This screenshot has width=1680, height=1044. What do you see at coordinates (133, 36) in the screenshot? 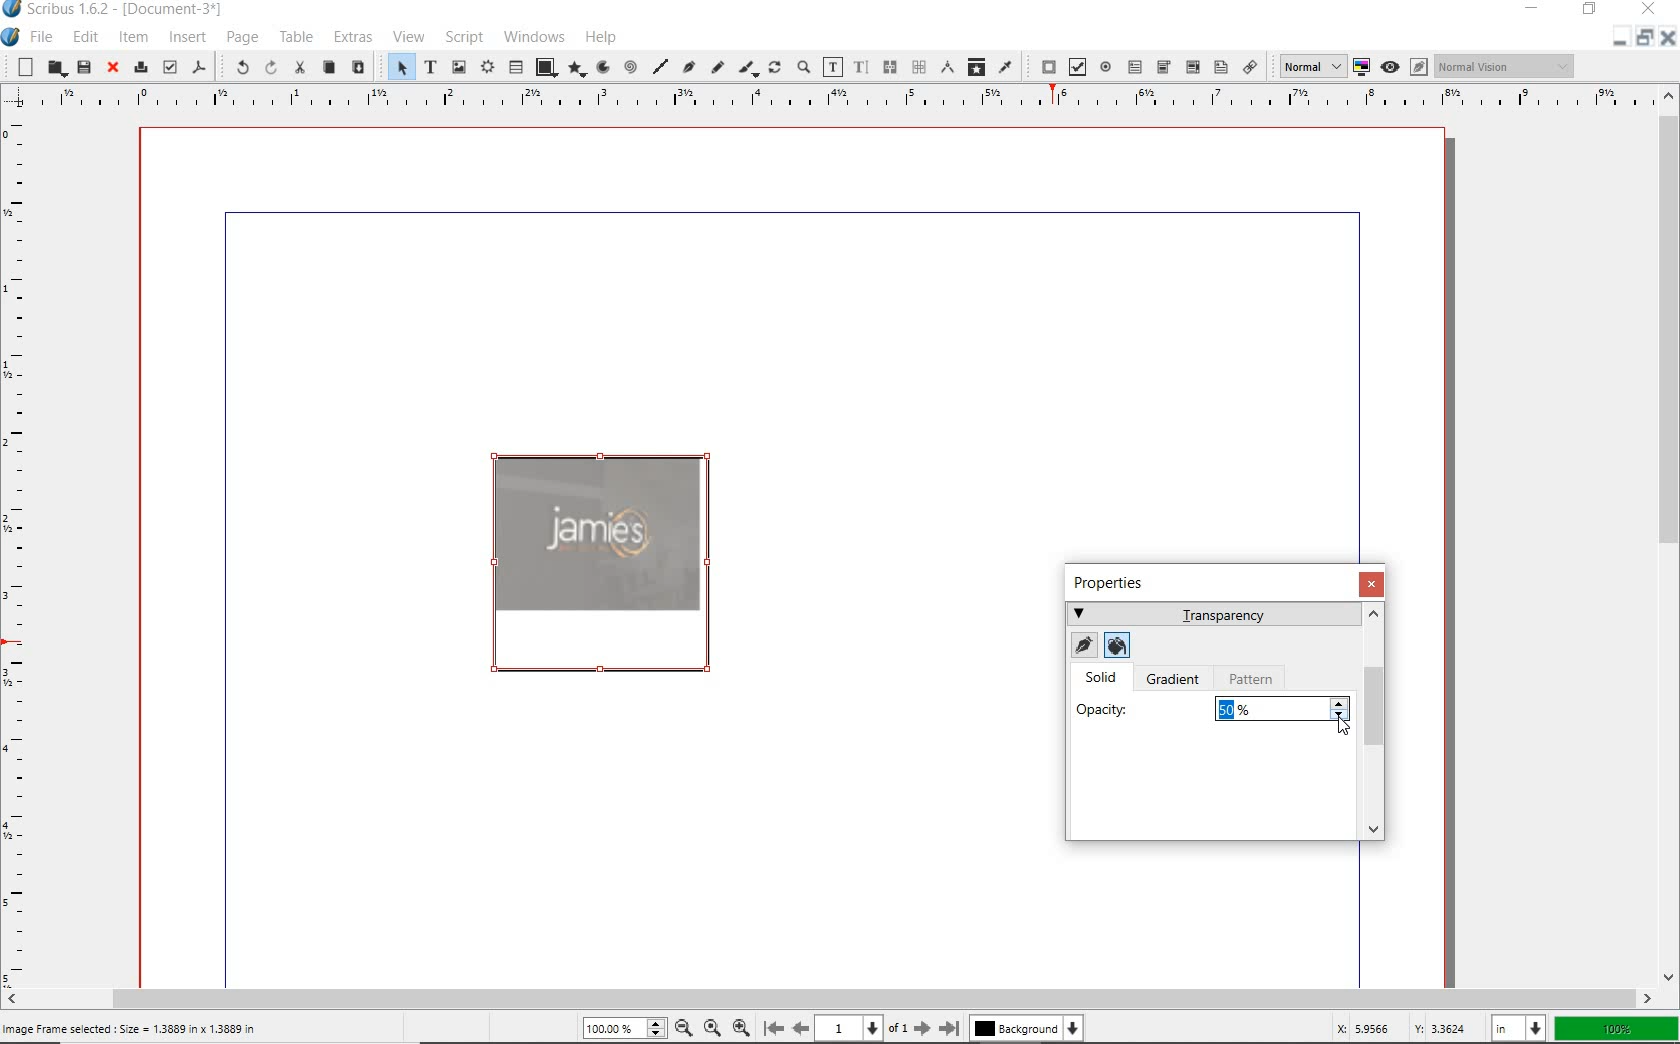
I see `ITEM` at bounding box center [133, 36].